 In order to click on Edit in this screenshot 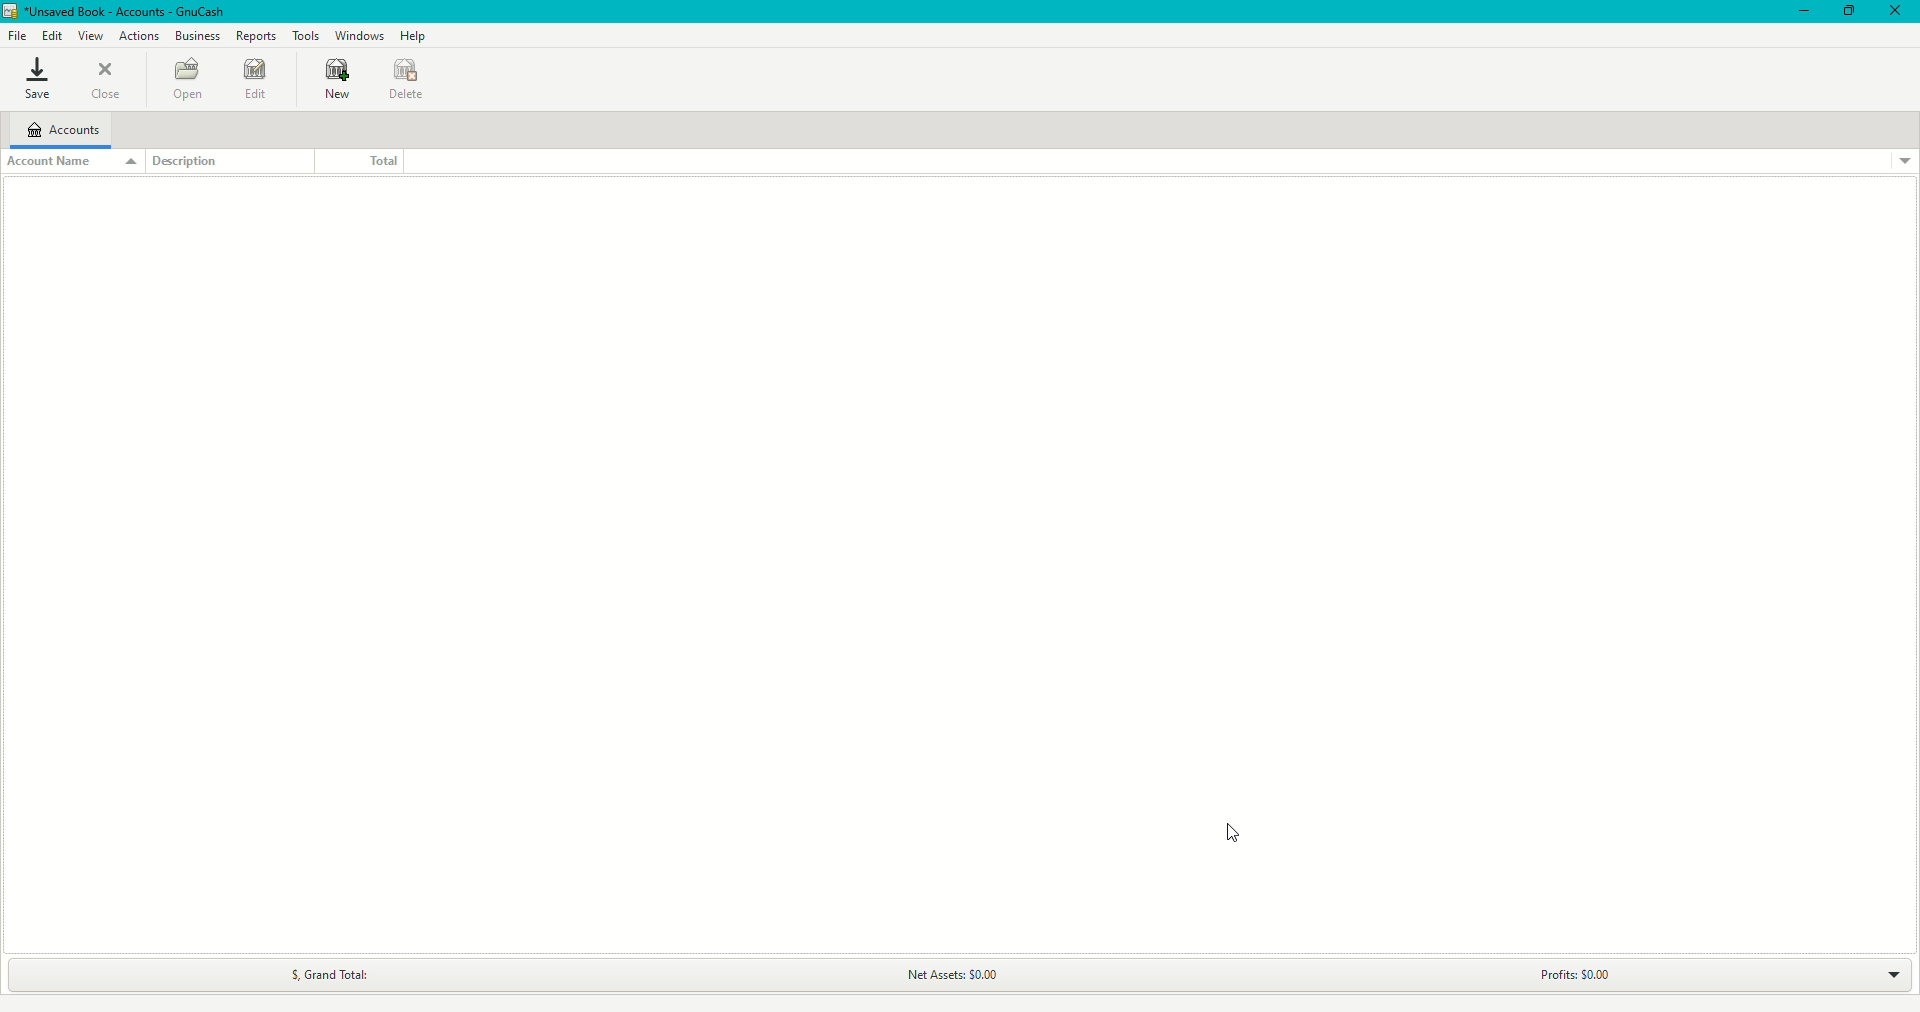, I will do `click(52, 34)`.